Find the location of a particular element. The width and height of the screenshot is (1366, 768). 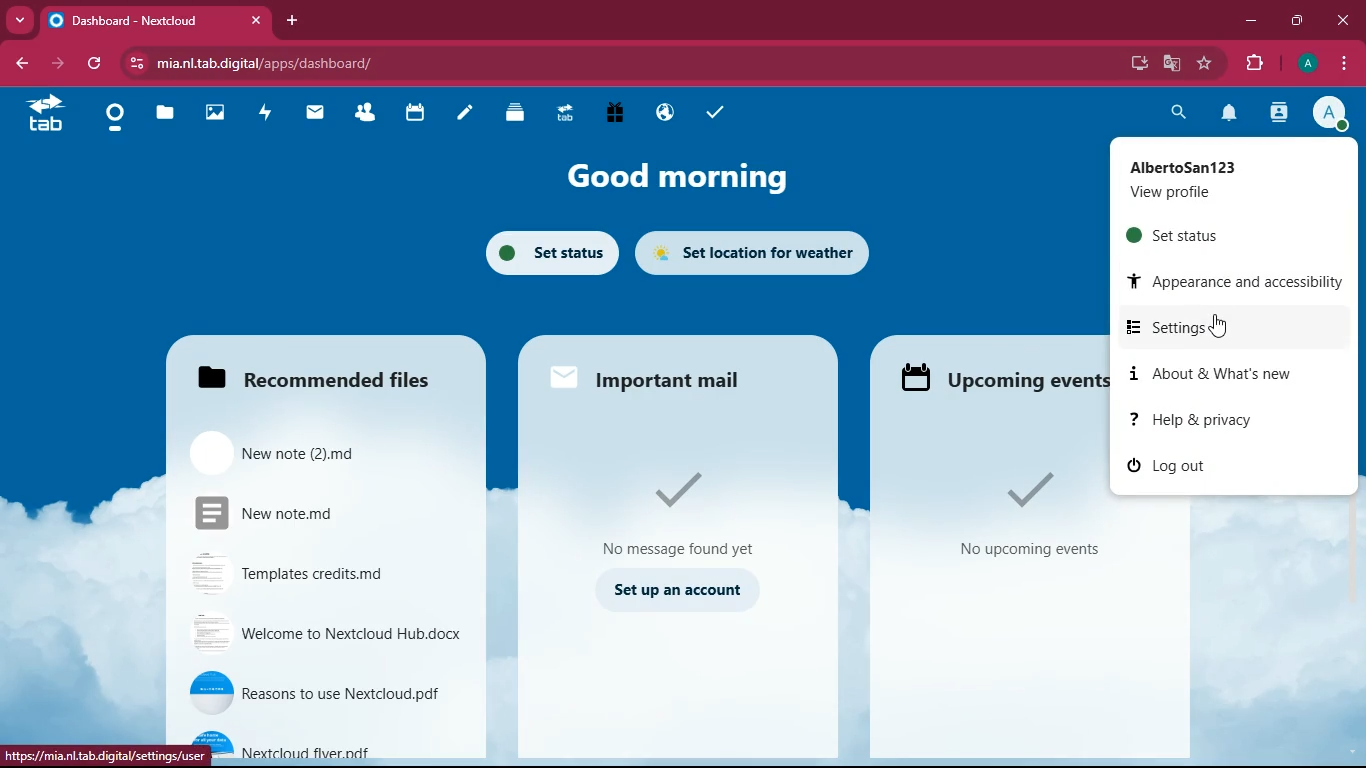

Account is located at coordinates (1330, 112).